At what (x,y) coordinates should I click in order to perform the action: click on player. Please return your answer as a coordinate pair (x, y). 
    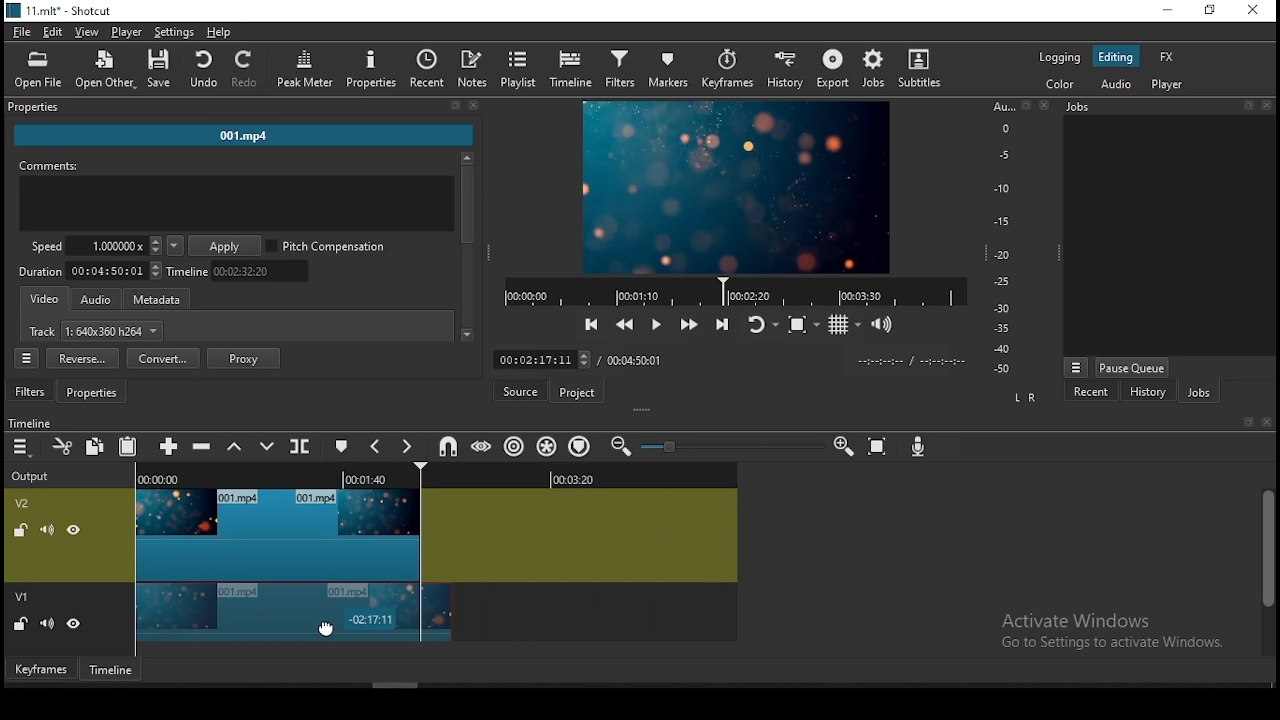
    Looking at the image, I should click on (1172, 86).